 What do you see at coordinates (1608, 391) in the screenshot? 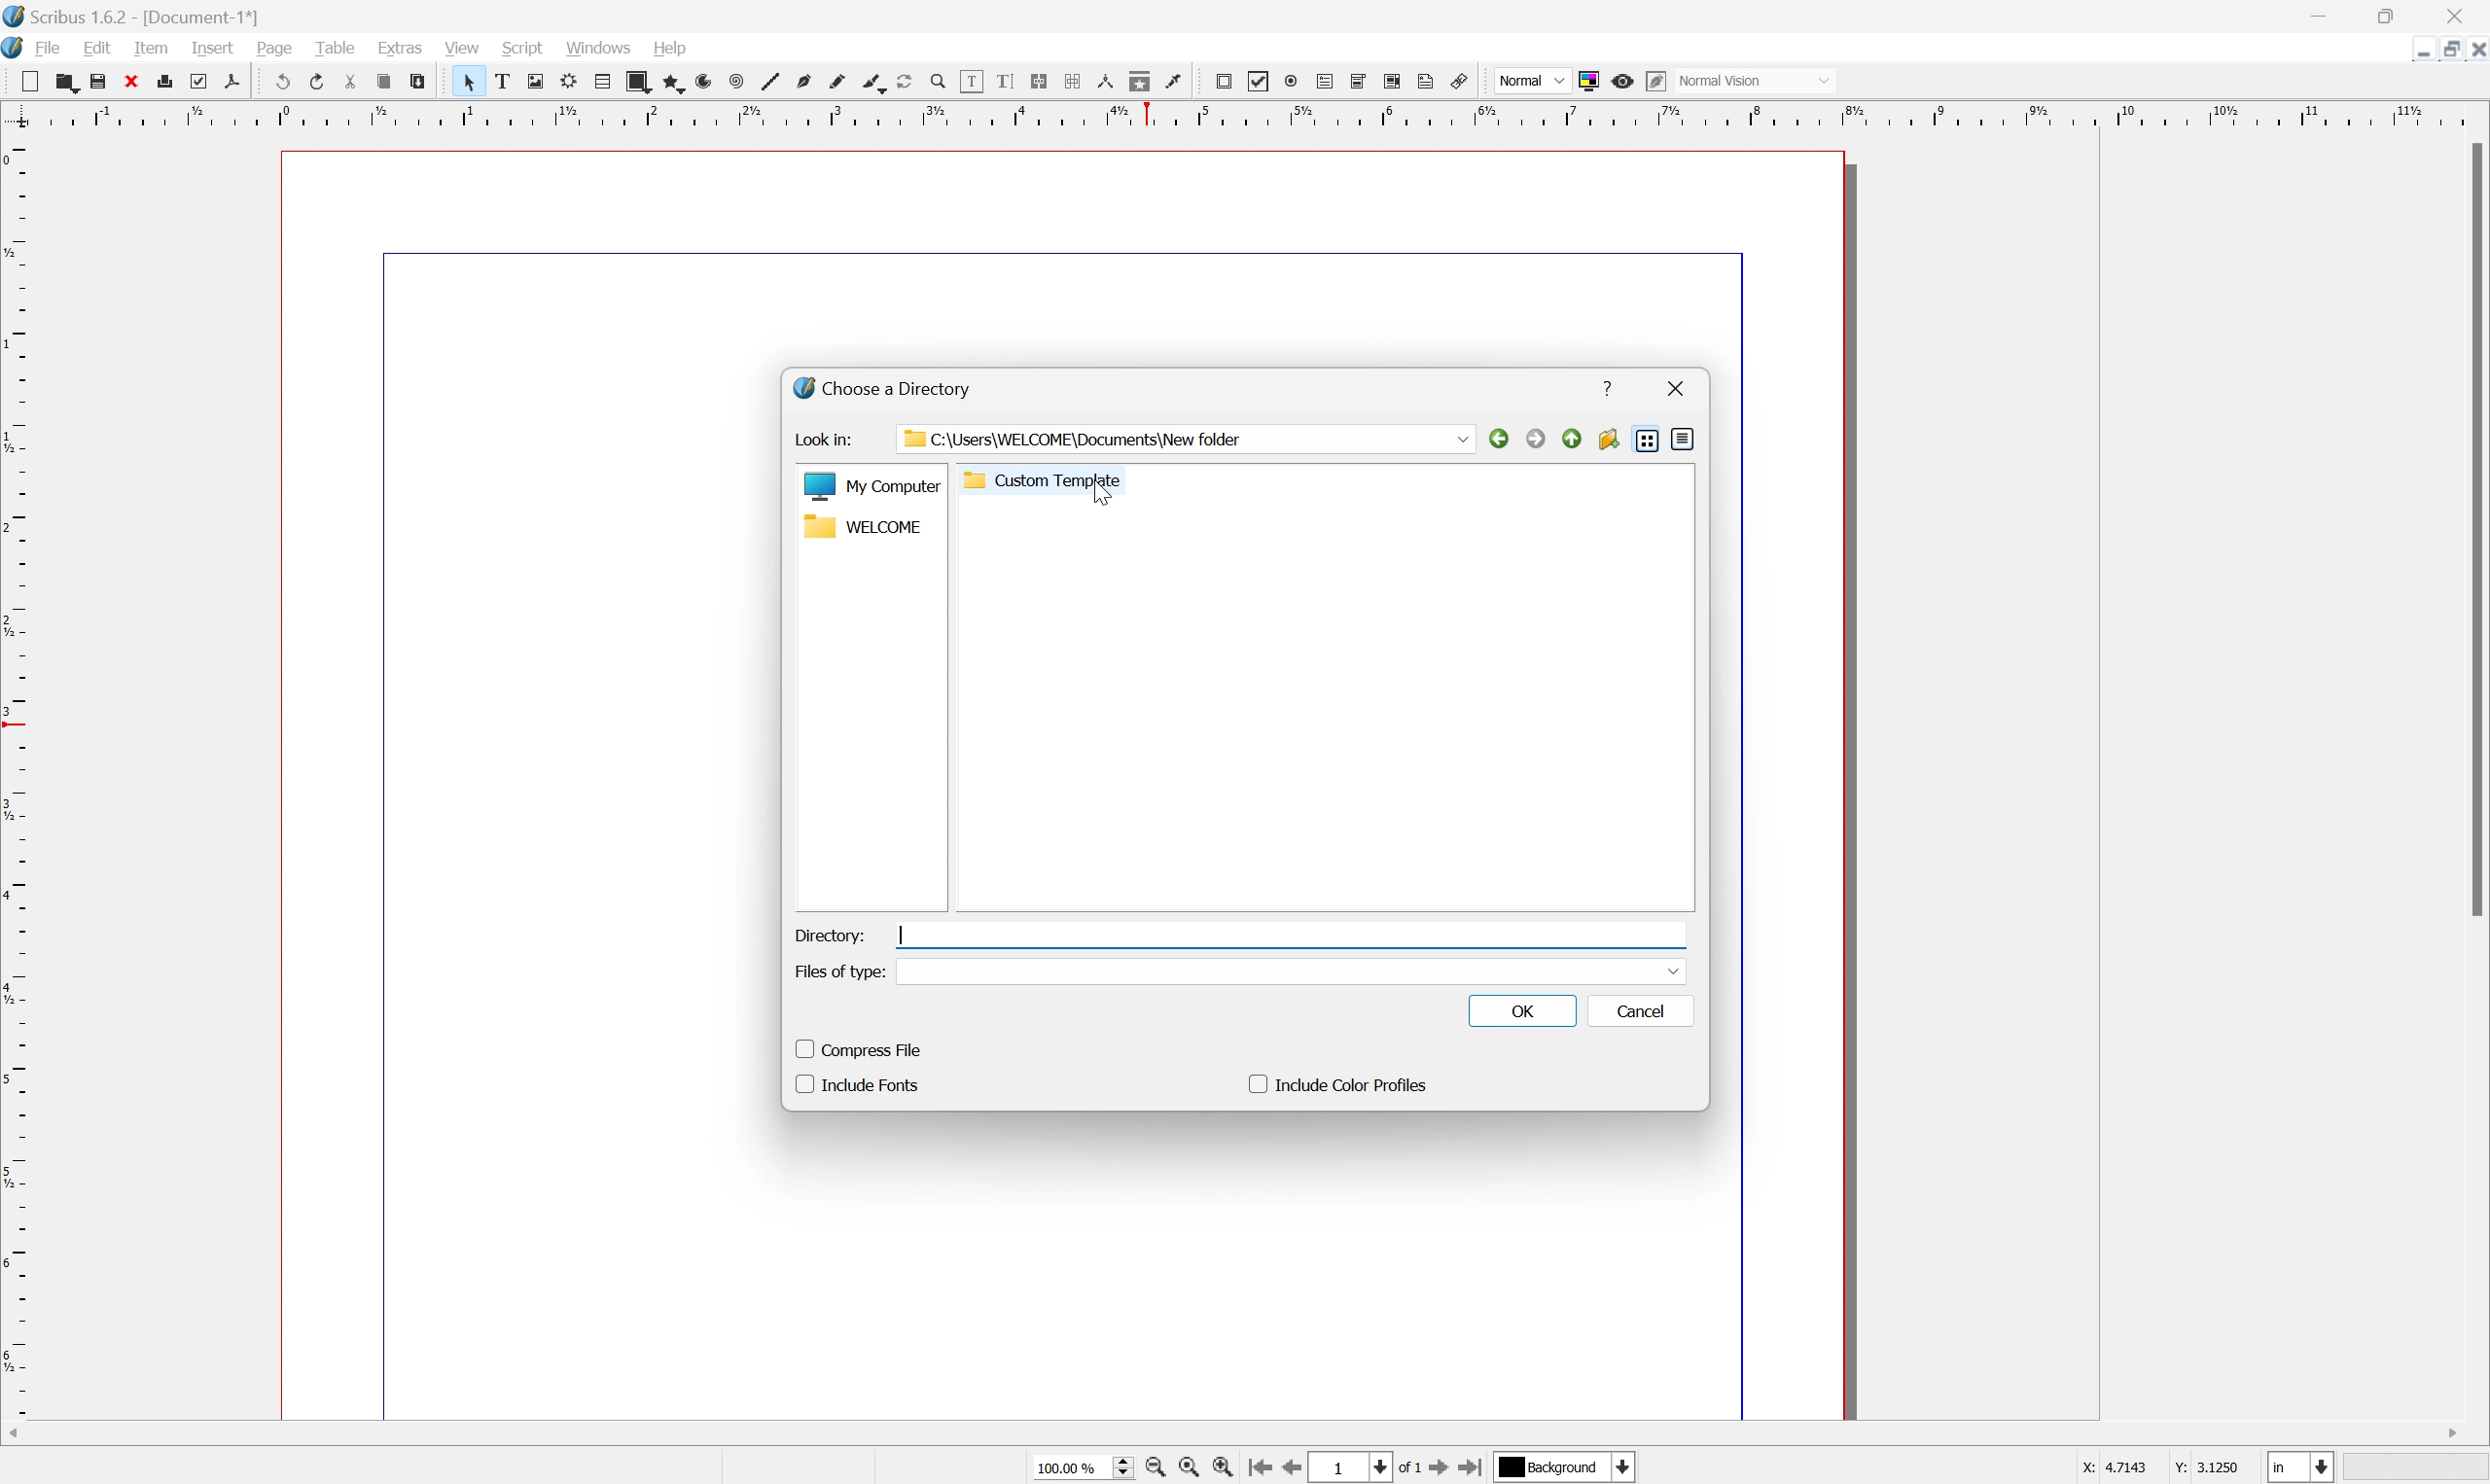
I see `help` at bounding box center [1608, 391].